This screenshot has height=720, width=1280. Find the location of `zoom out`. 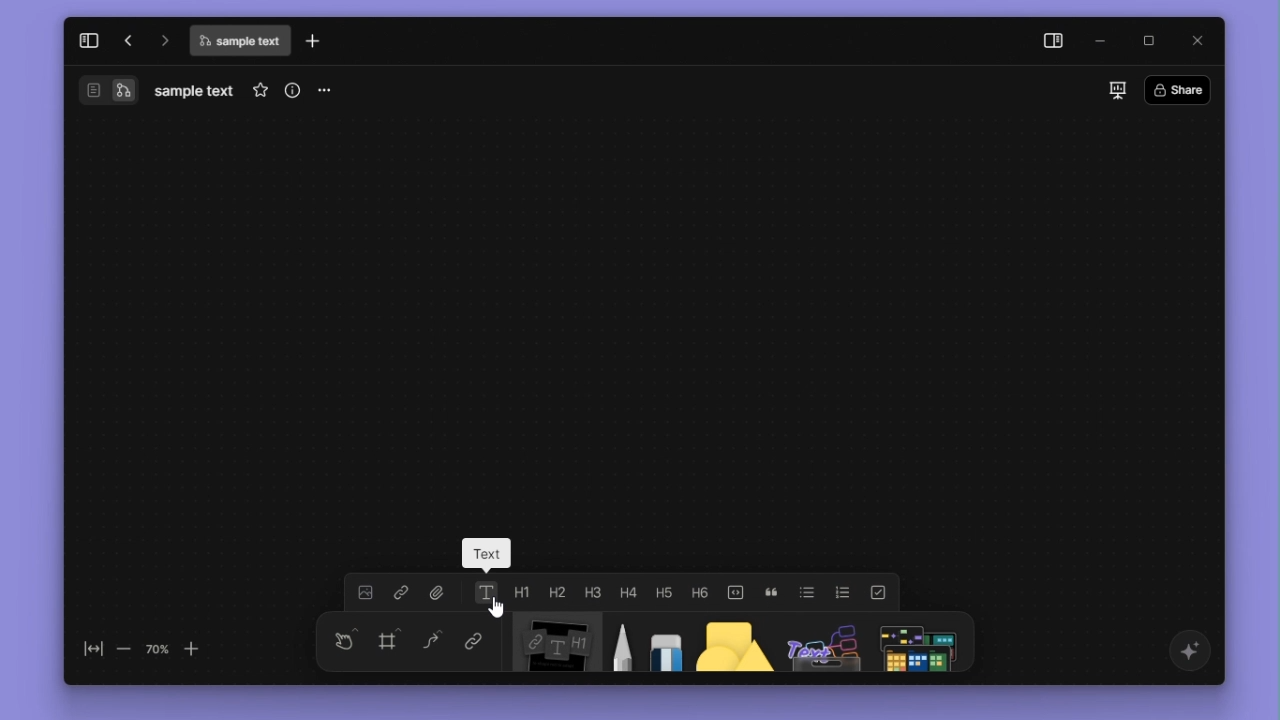

zoom out is located at coordinates (124, 650).